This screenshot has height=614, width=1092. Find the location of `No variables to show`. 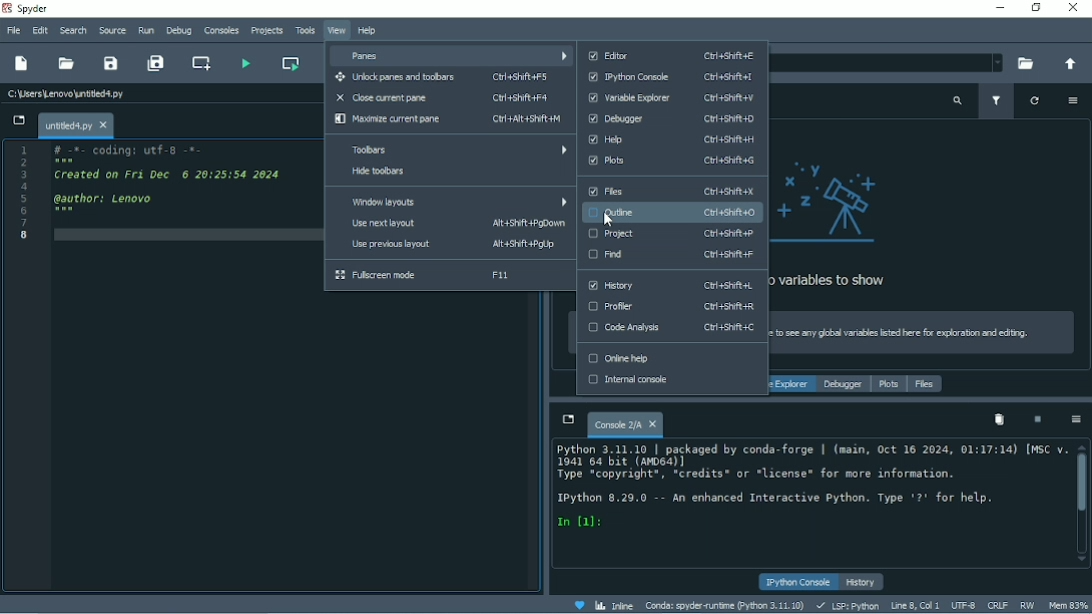

No variables to show is located at coordinates (843, 225).